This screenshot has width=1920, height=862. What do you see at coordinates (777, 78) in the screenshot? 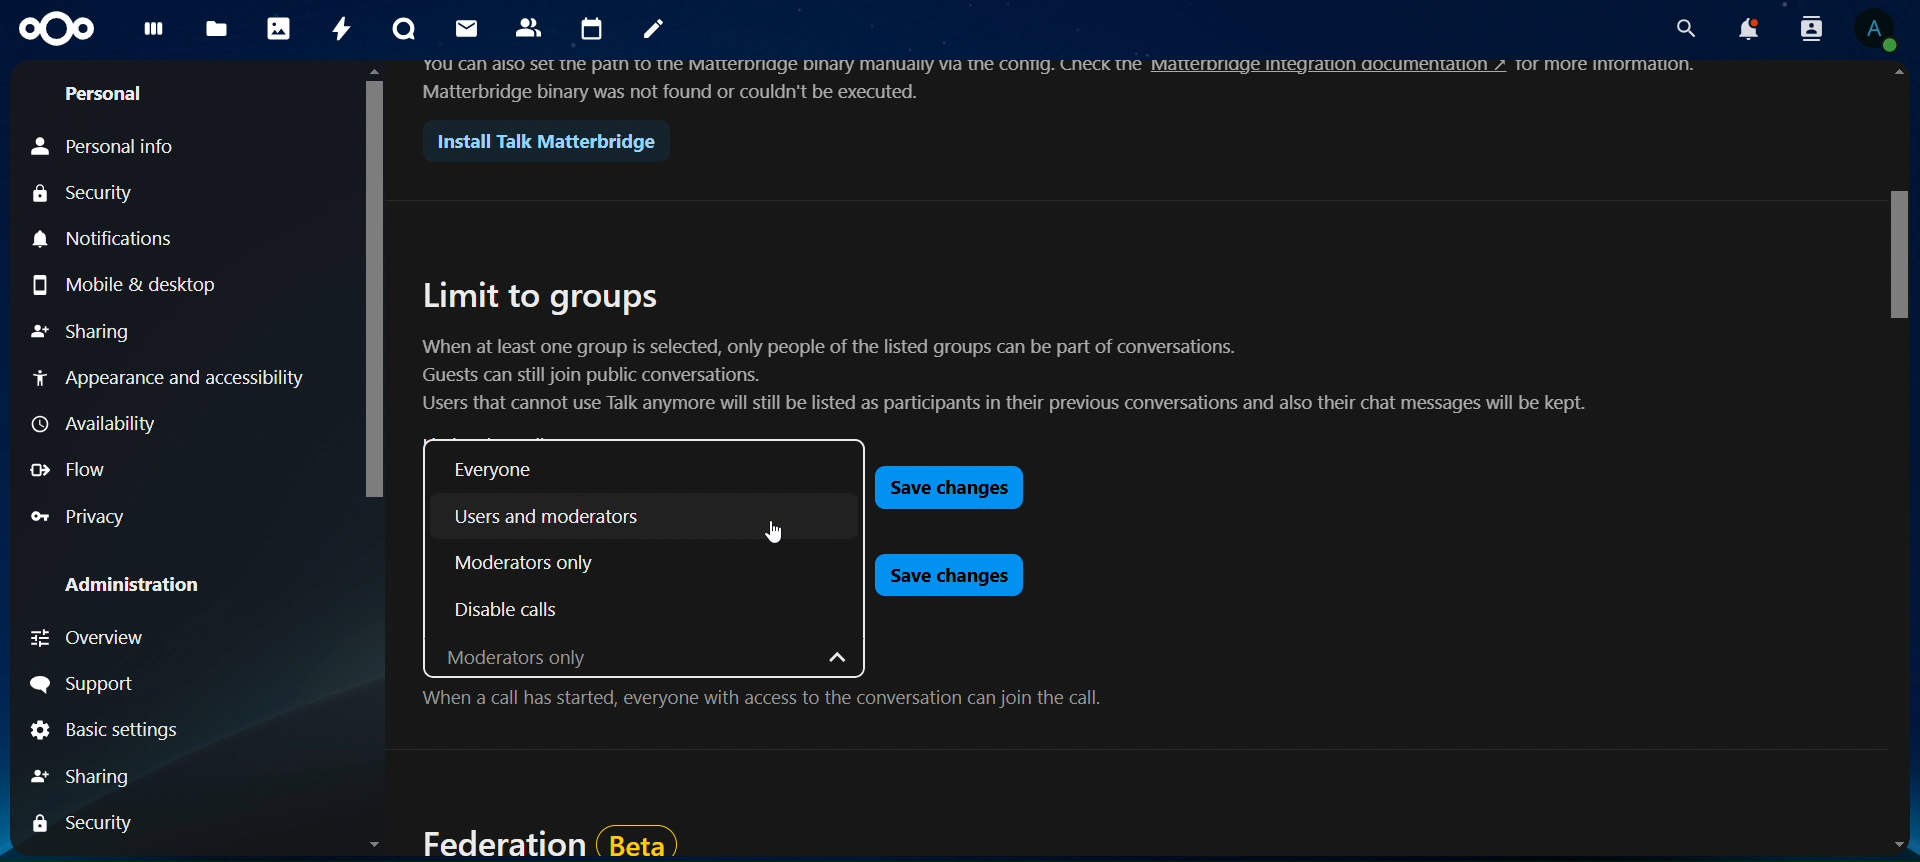
I see `text` at bounding box center [777, 78].